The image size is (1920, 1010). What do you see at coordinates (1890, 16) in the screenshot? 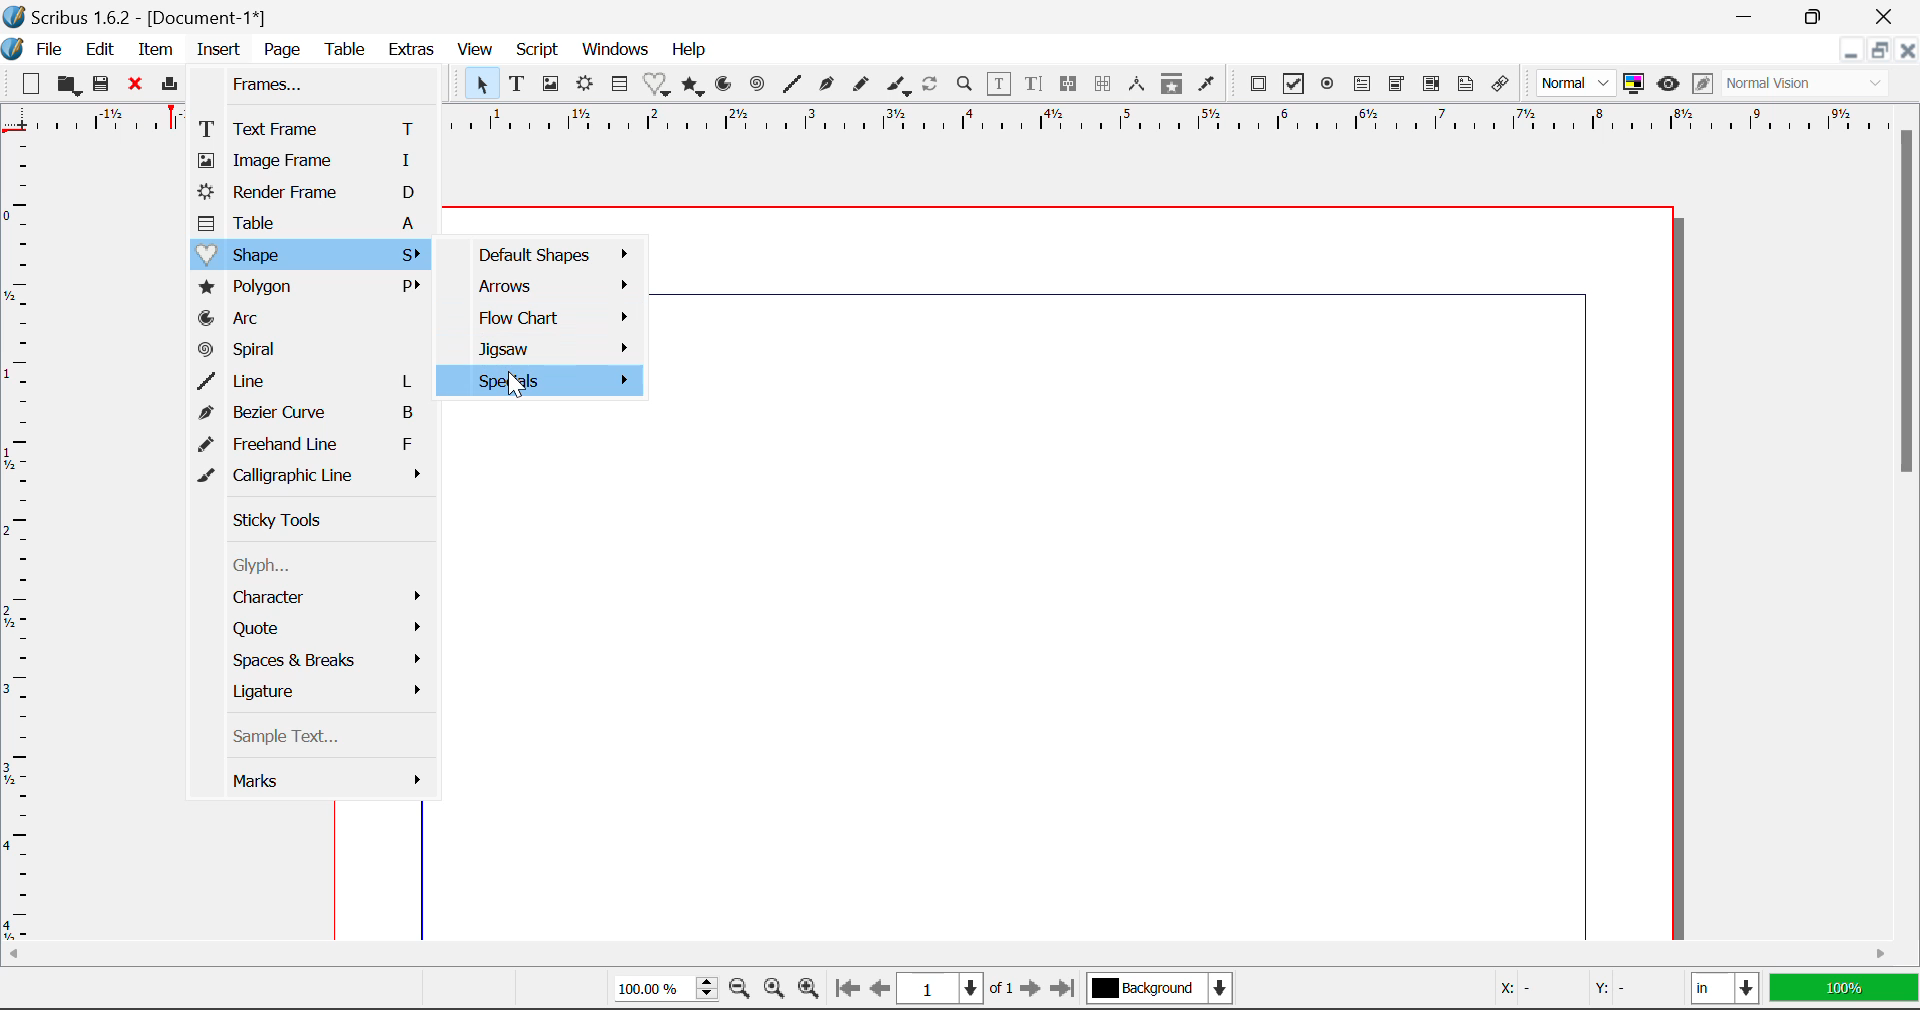
I see `Close` at bounding box center [1890, 16].